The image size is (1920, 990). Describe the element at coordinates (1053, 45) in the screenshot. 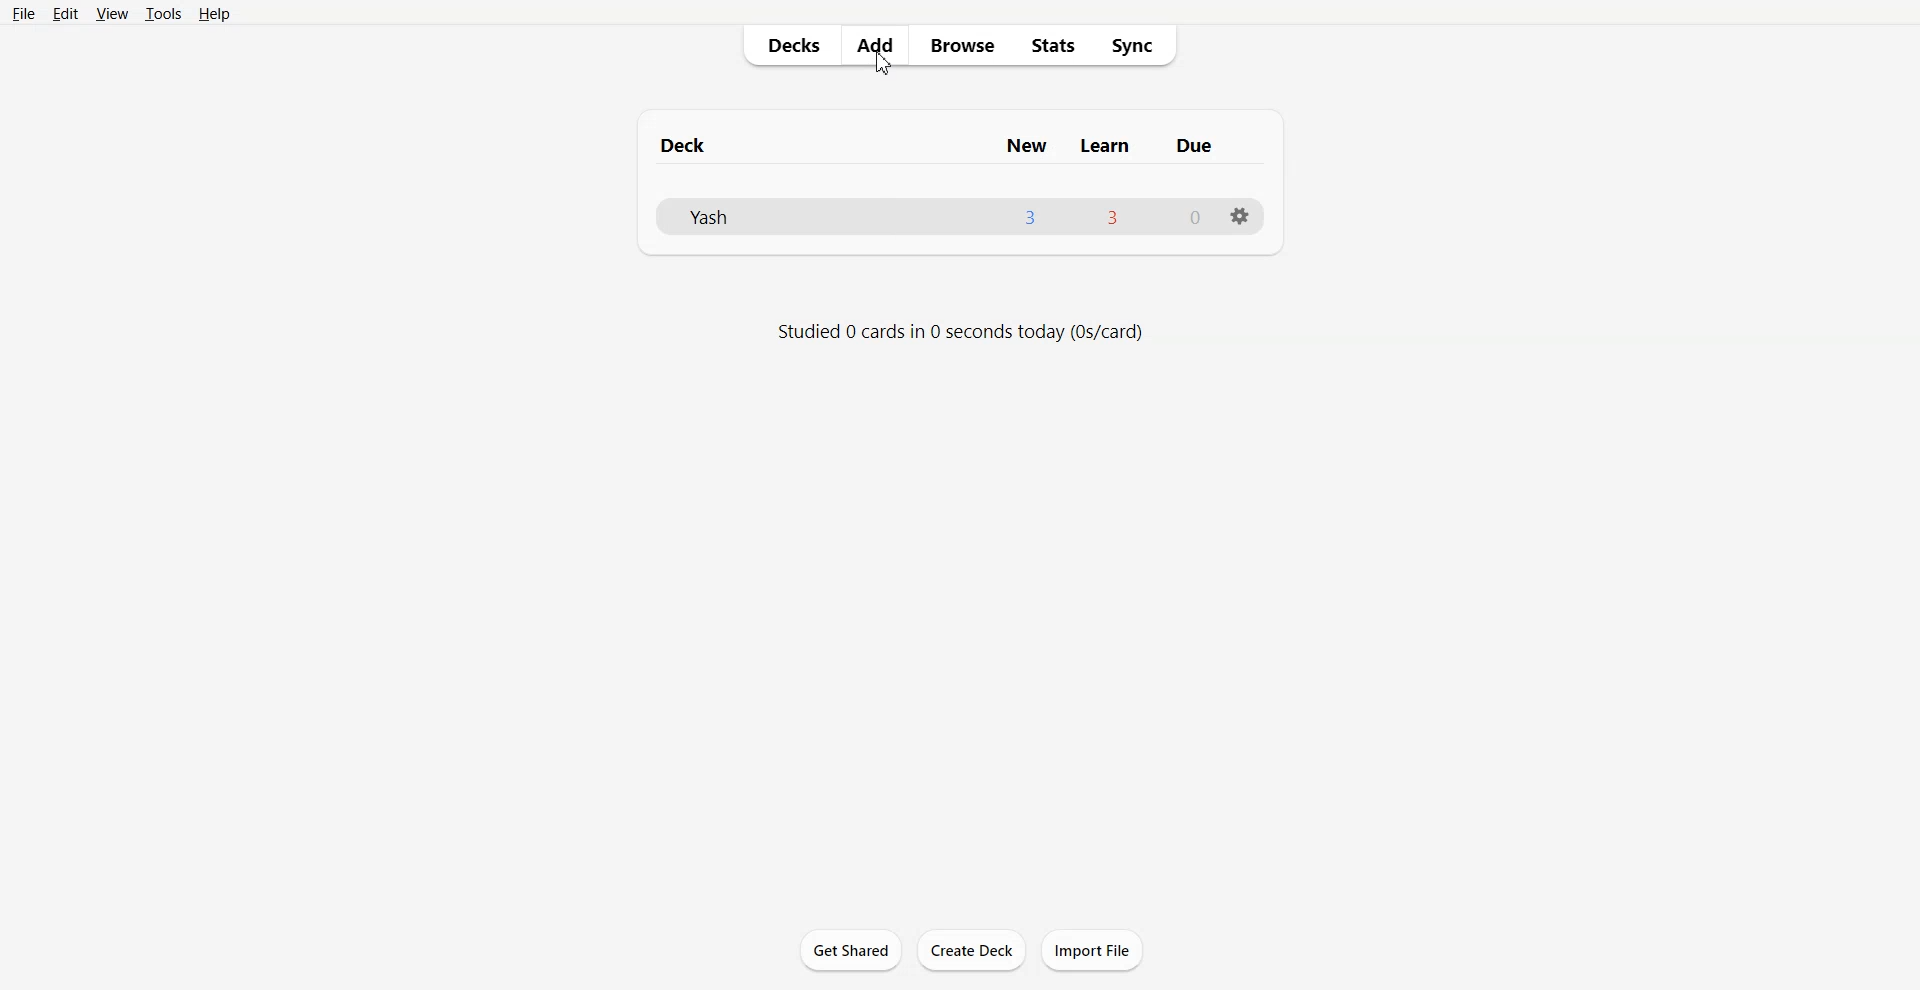

I see `Stats` at that location.